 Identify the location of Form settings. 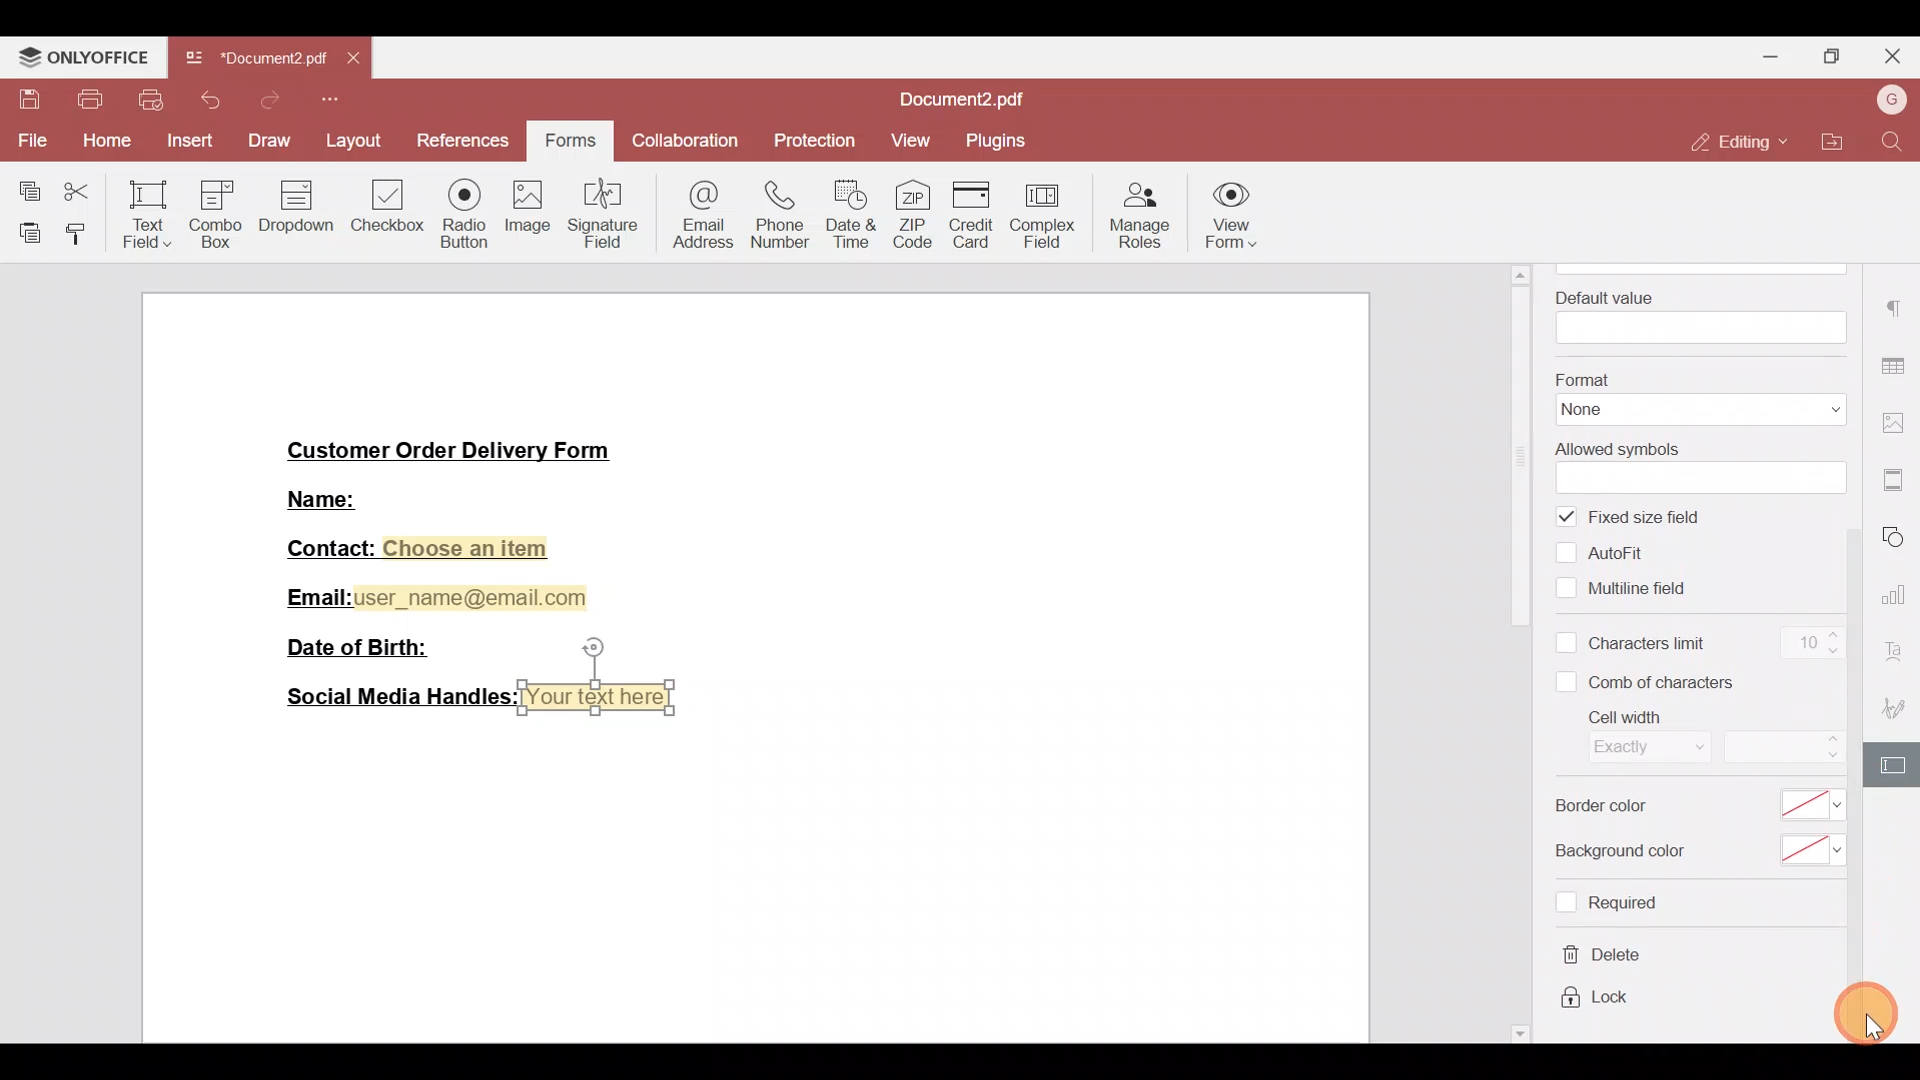
(1896, 764).